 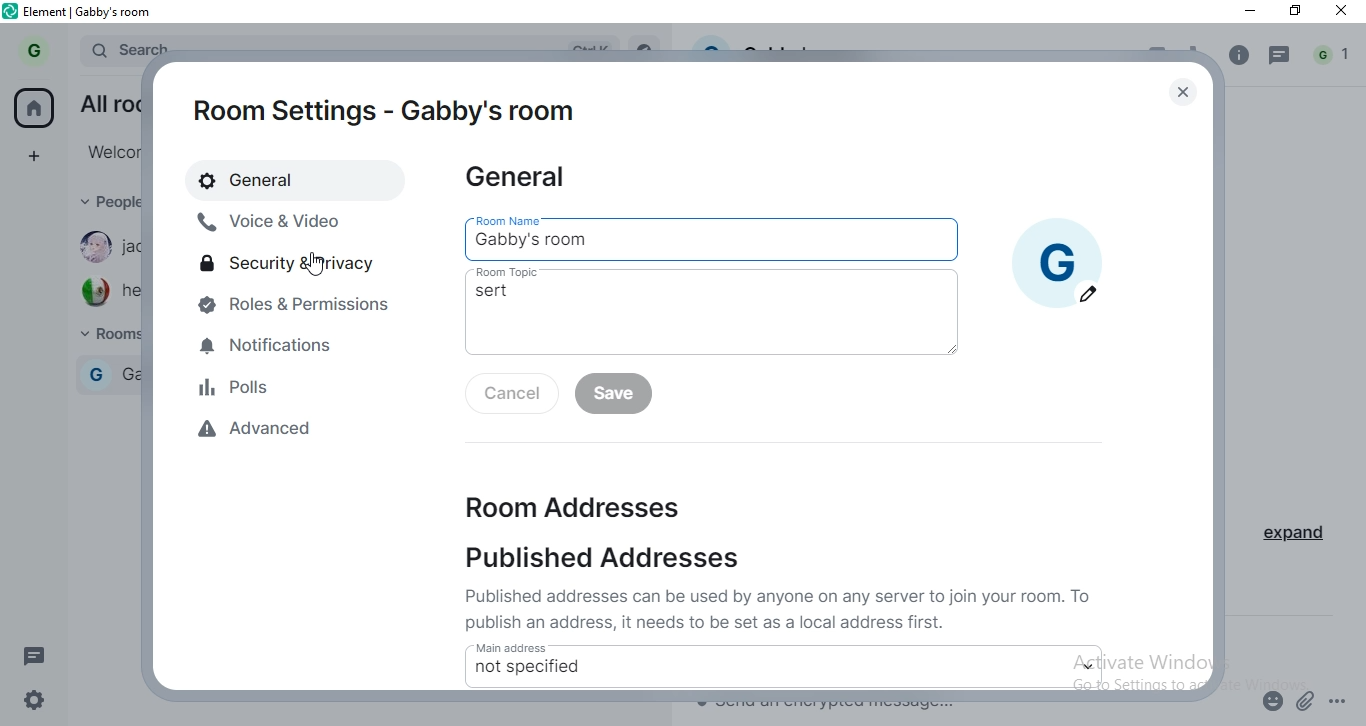 I want to click on text 1, so click(x=775, y=607).